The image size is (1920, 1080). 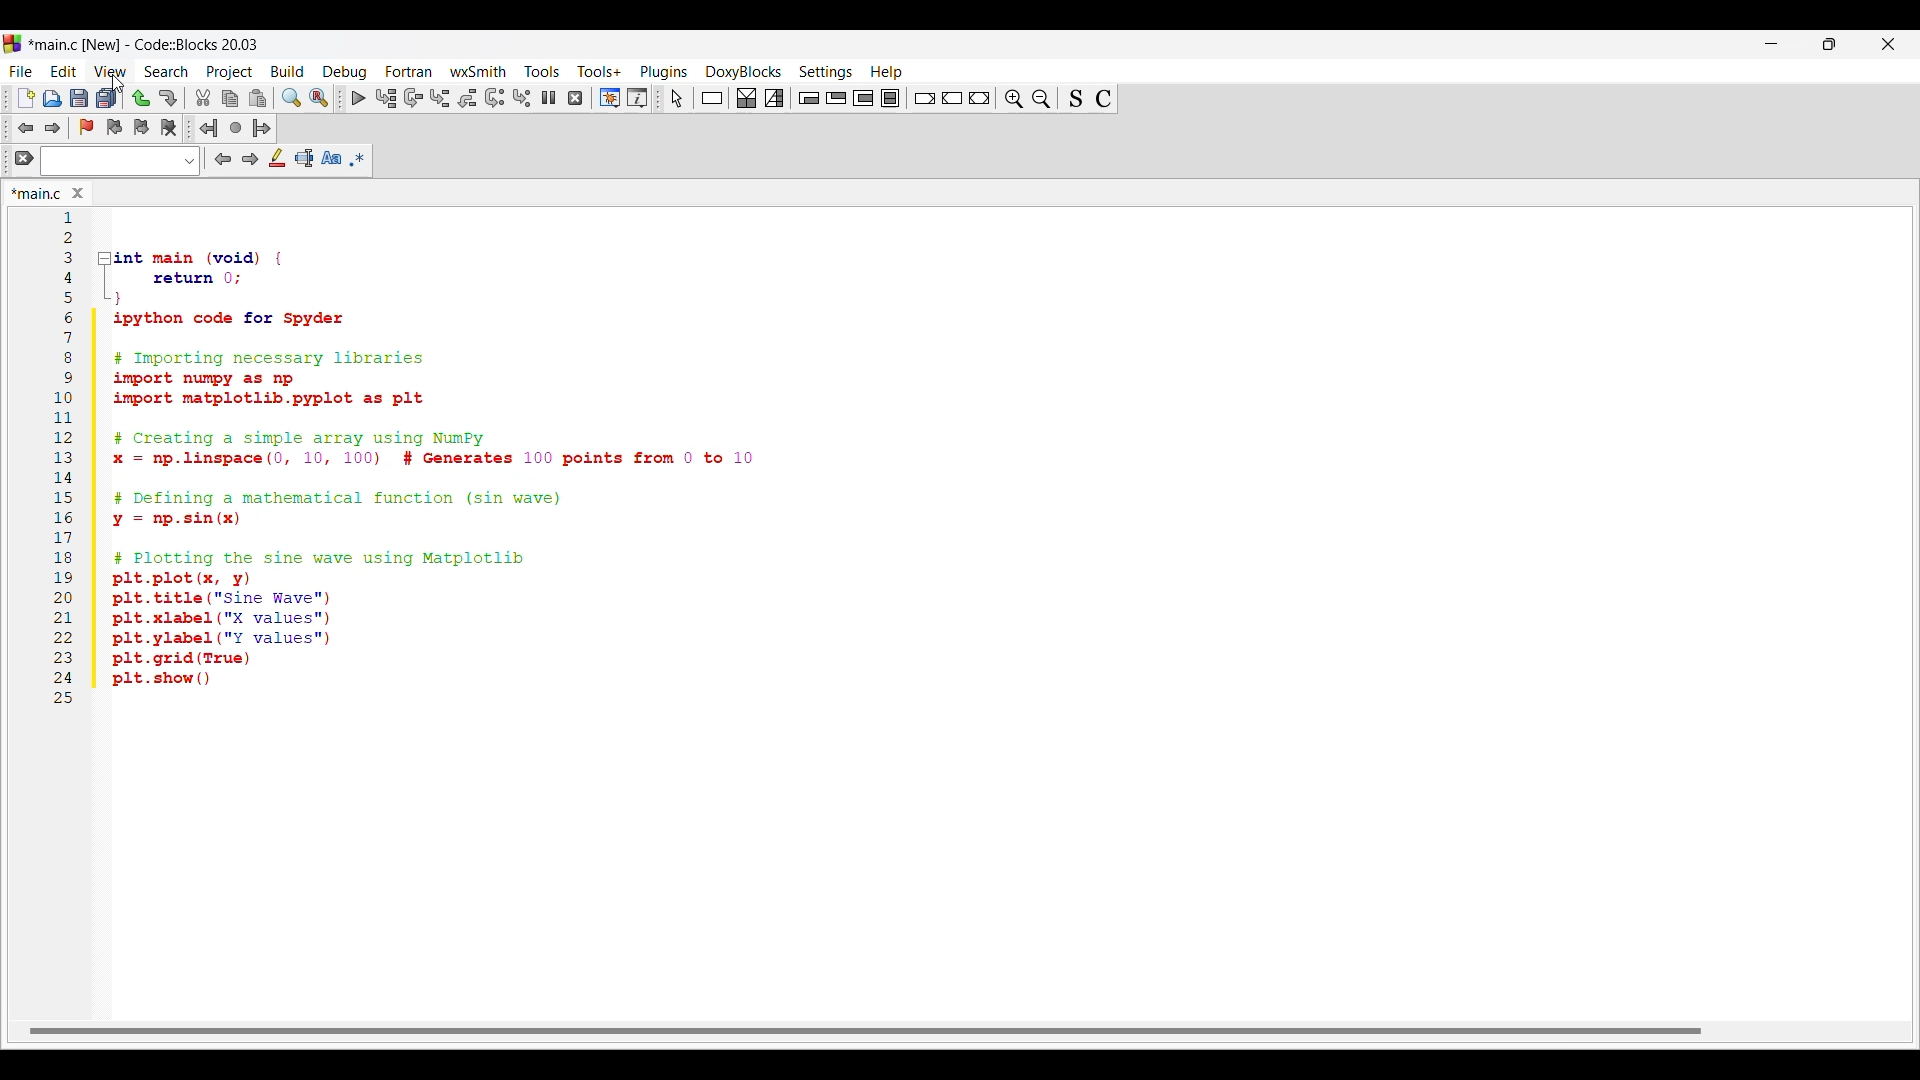 What do you see at coordinates (980, 98) in the screenshot?
I see `Return instruction` at bounding box center [980, 98].